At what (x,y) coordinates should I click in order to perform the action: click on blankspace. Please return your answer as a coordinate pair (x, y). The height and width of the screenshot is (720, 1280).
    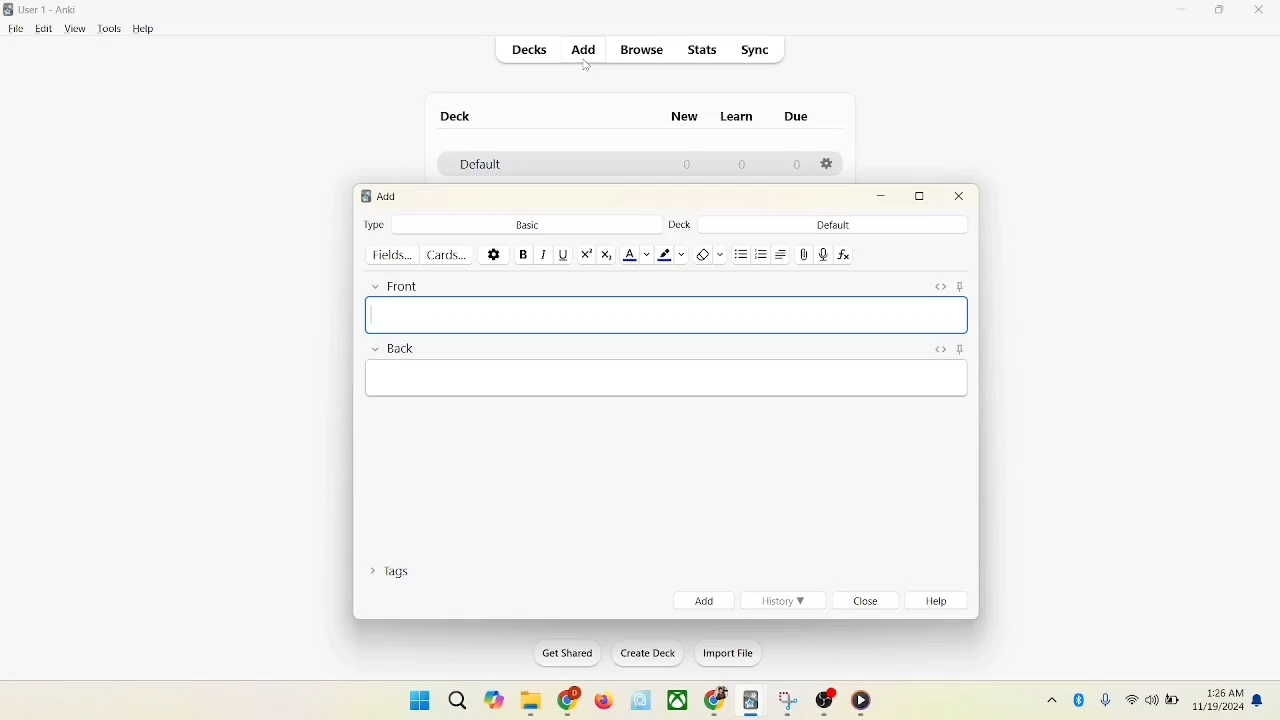
    Looking at the image, I should click on (672, 317).